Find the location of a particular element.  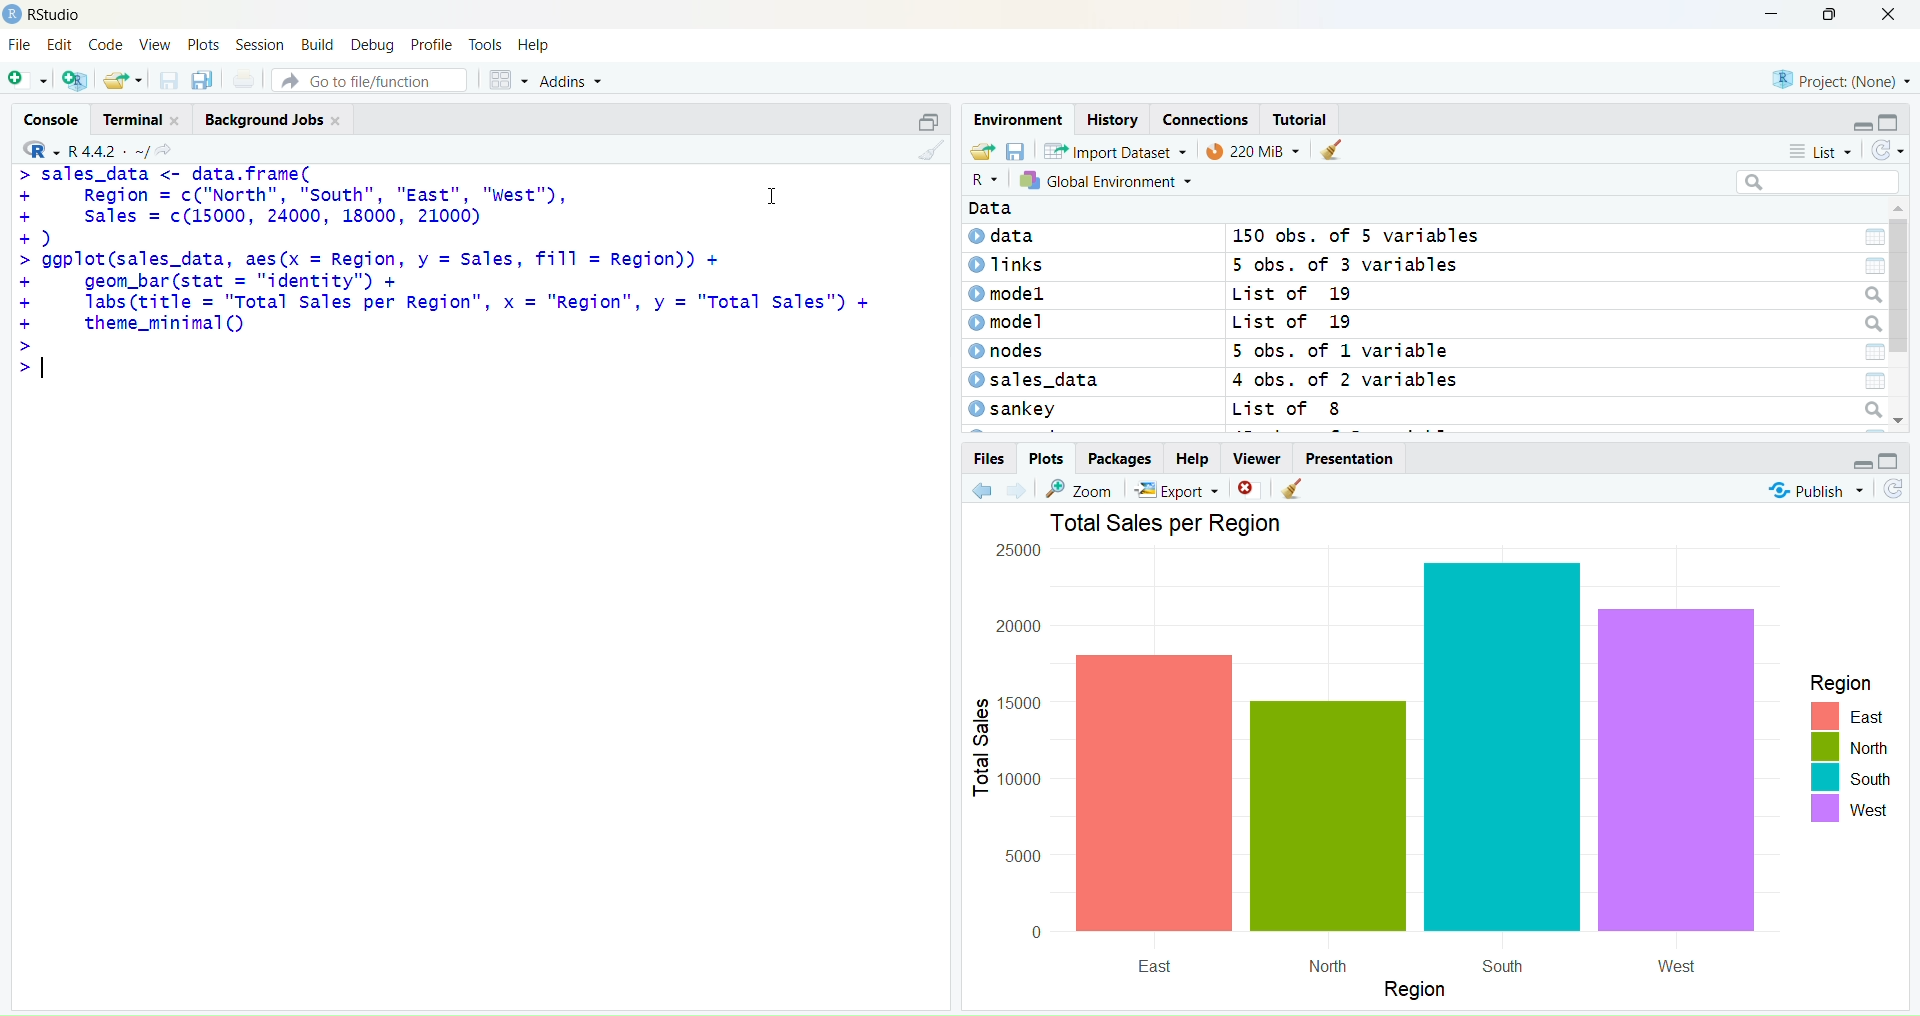

Debug is located at coordinates (372, 44).